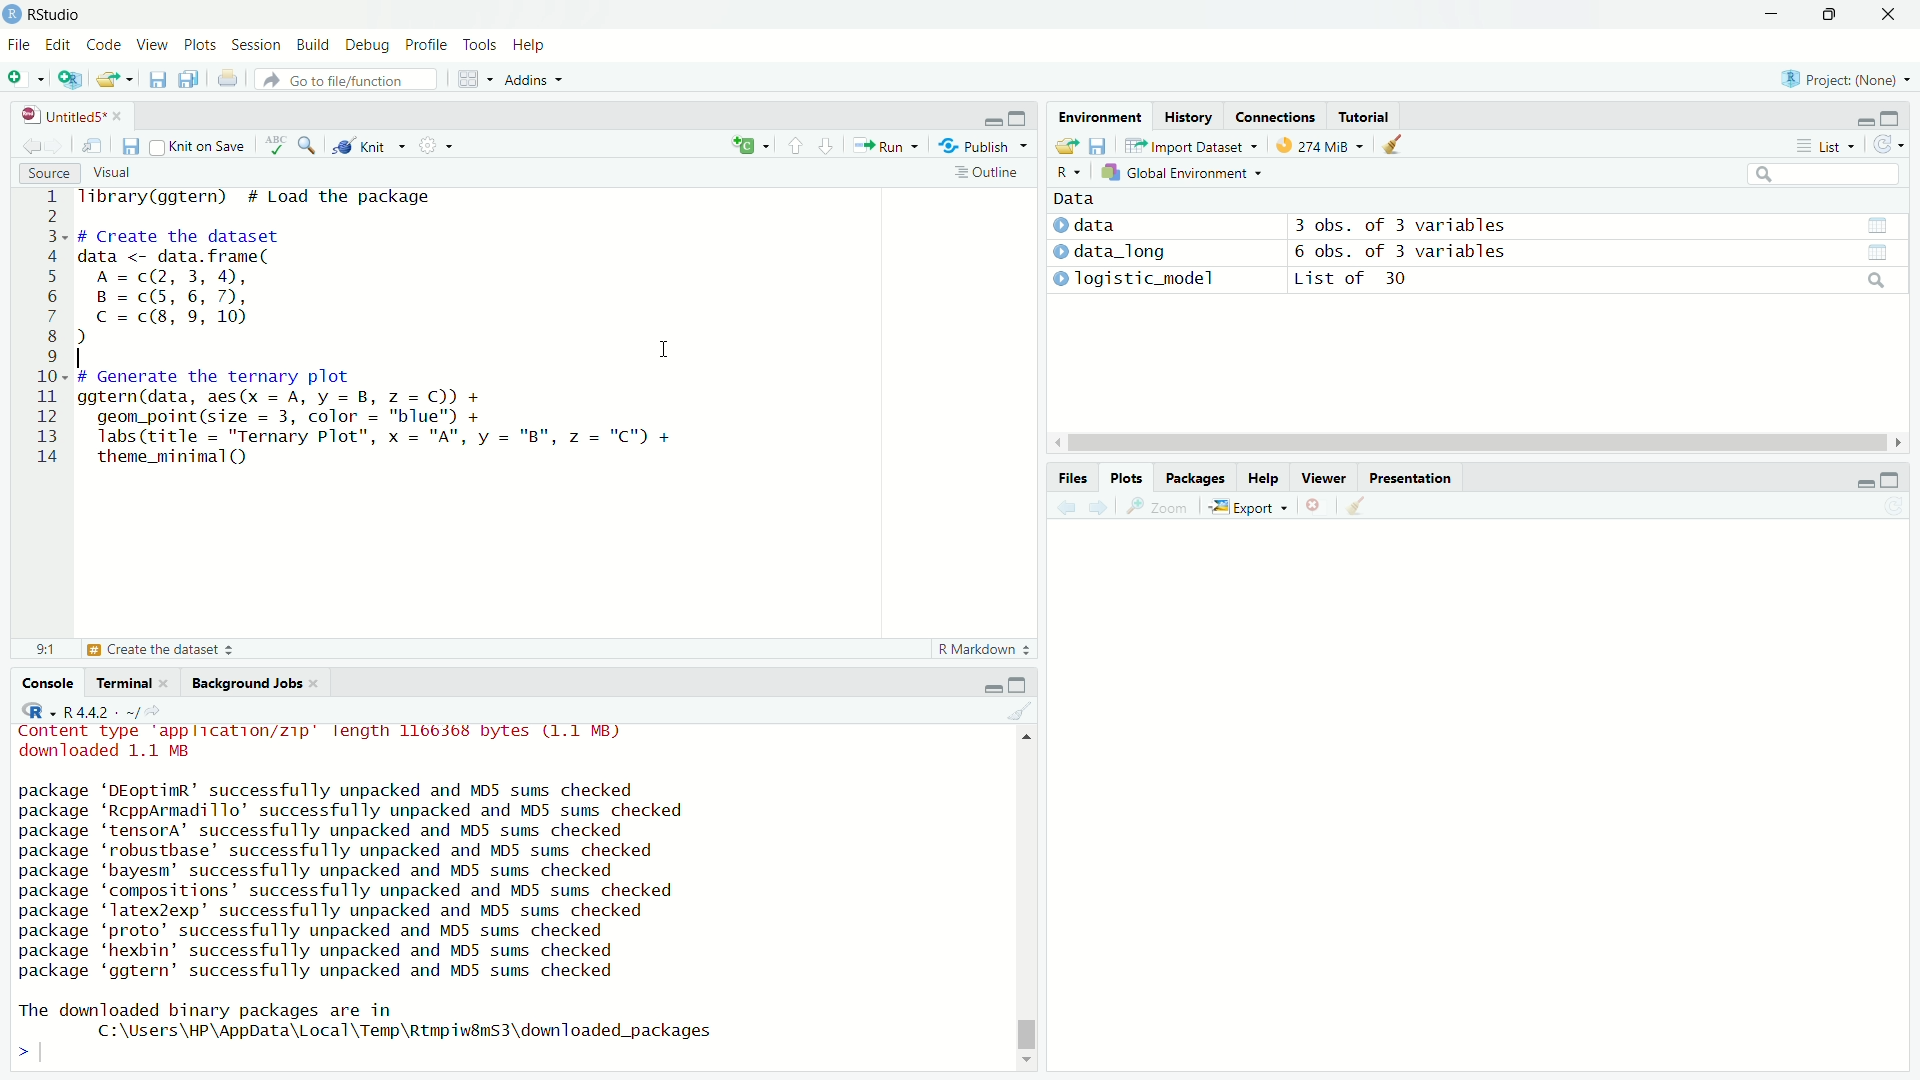  Describe the element at coordinates (1889, 17) in the screenshot. I see `close` at that location.